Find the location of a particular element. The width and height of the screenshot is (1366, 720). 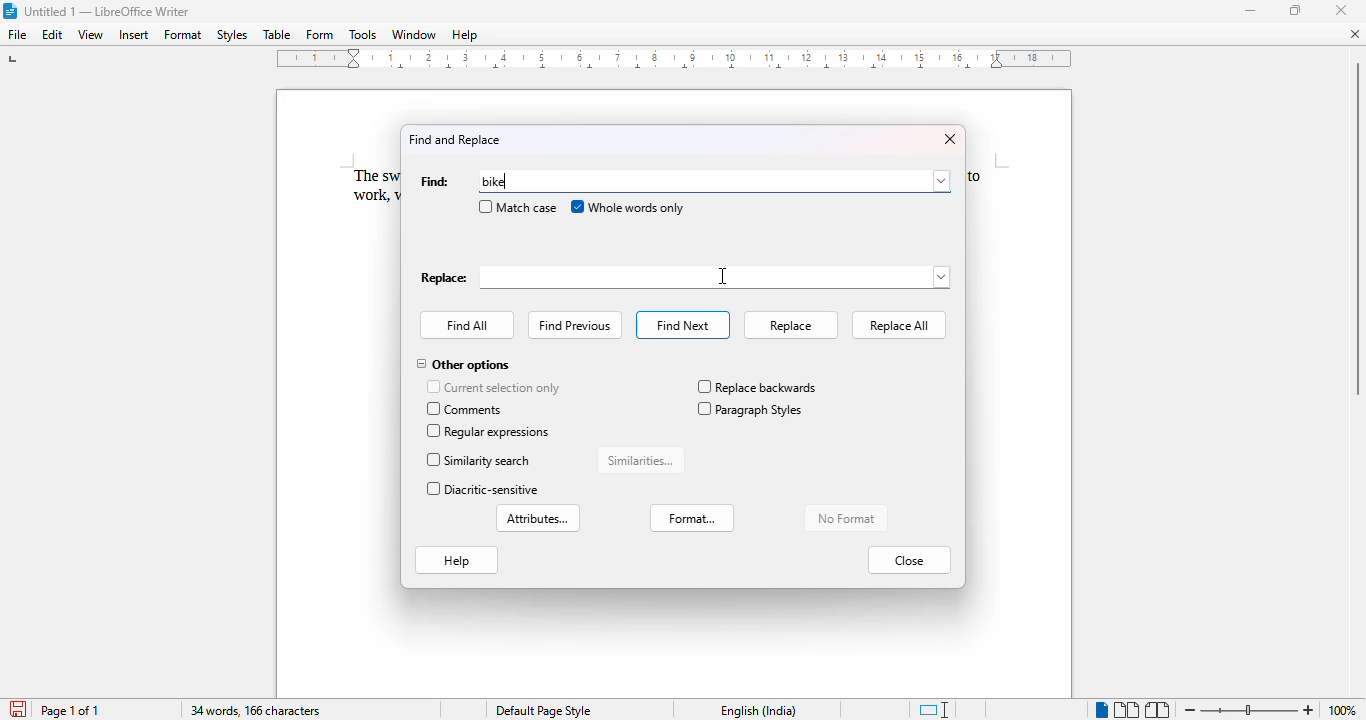

cursor is located at coordinates (722, 277).